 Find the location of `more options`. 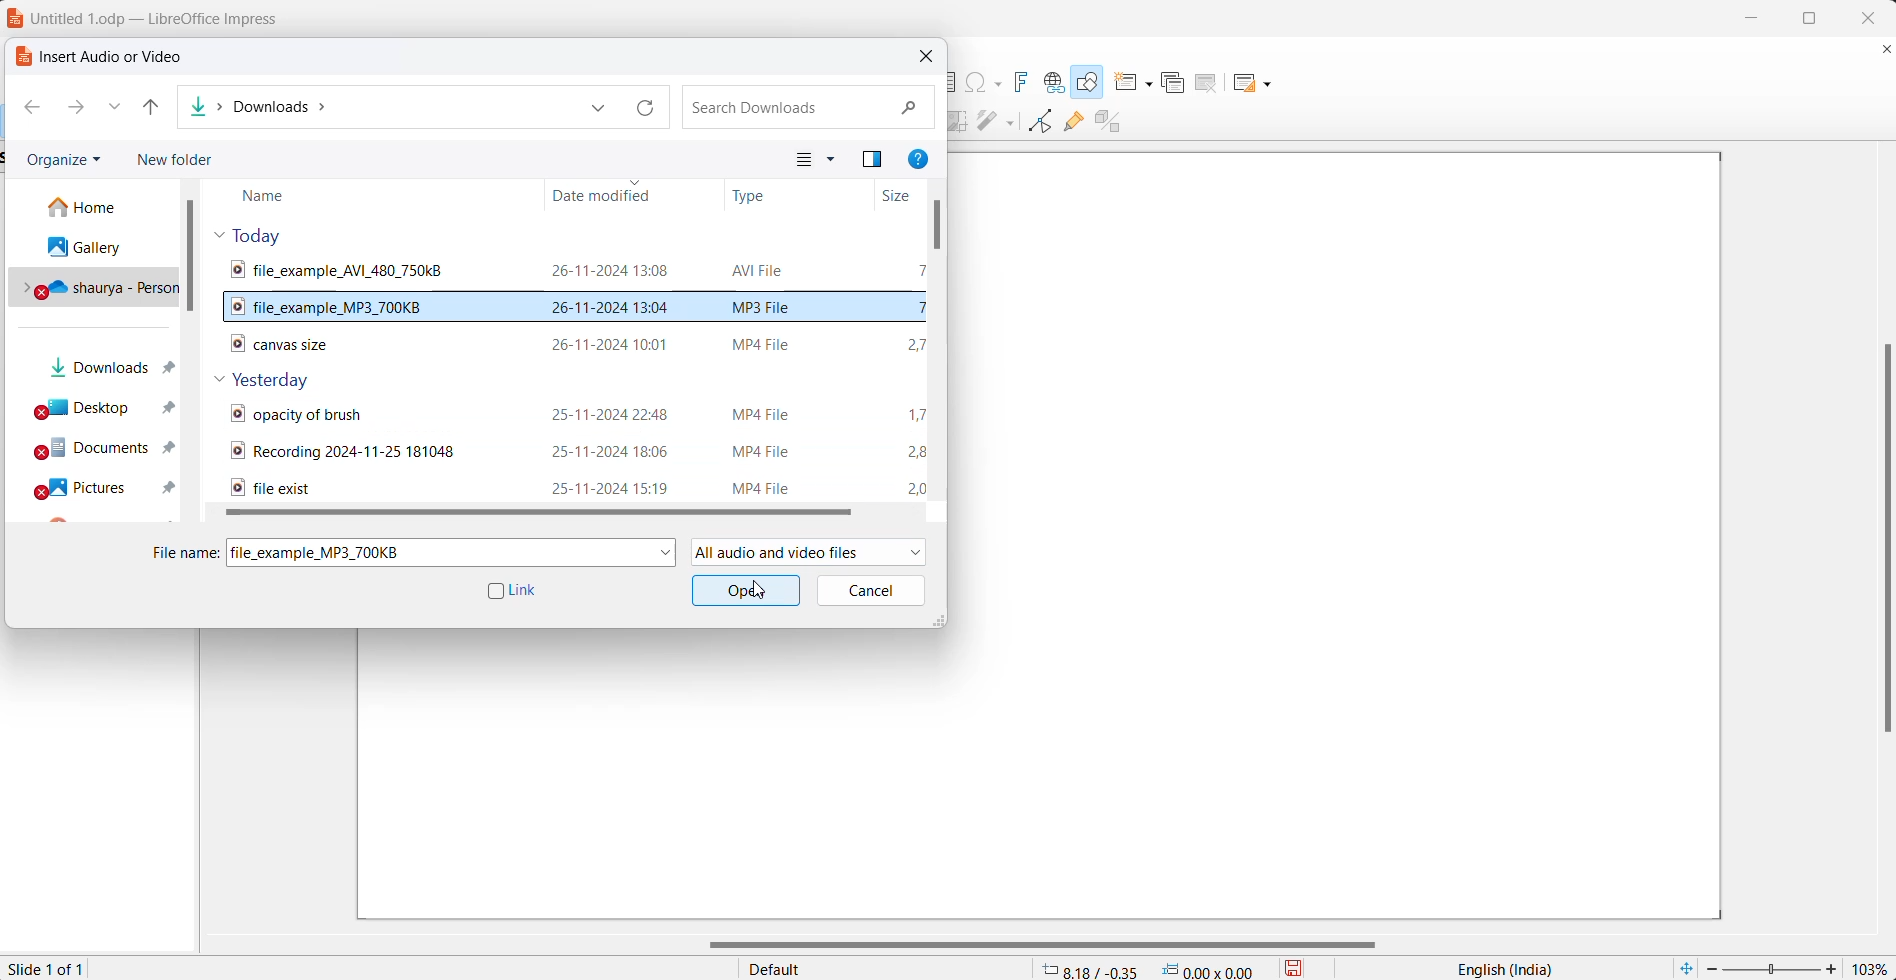

more options is located at coordinates (835, 160).